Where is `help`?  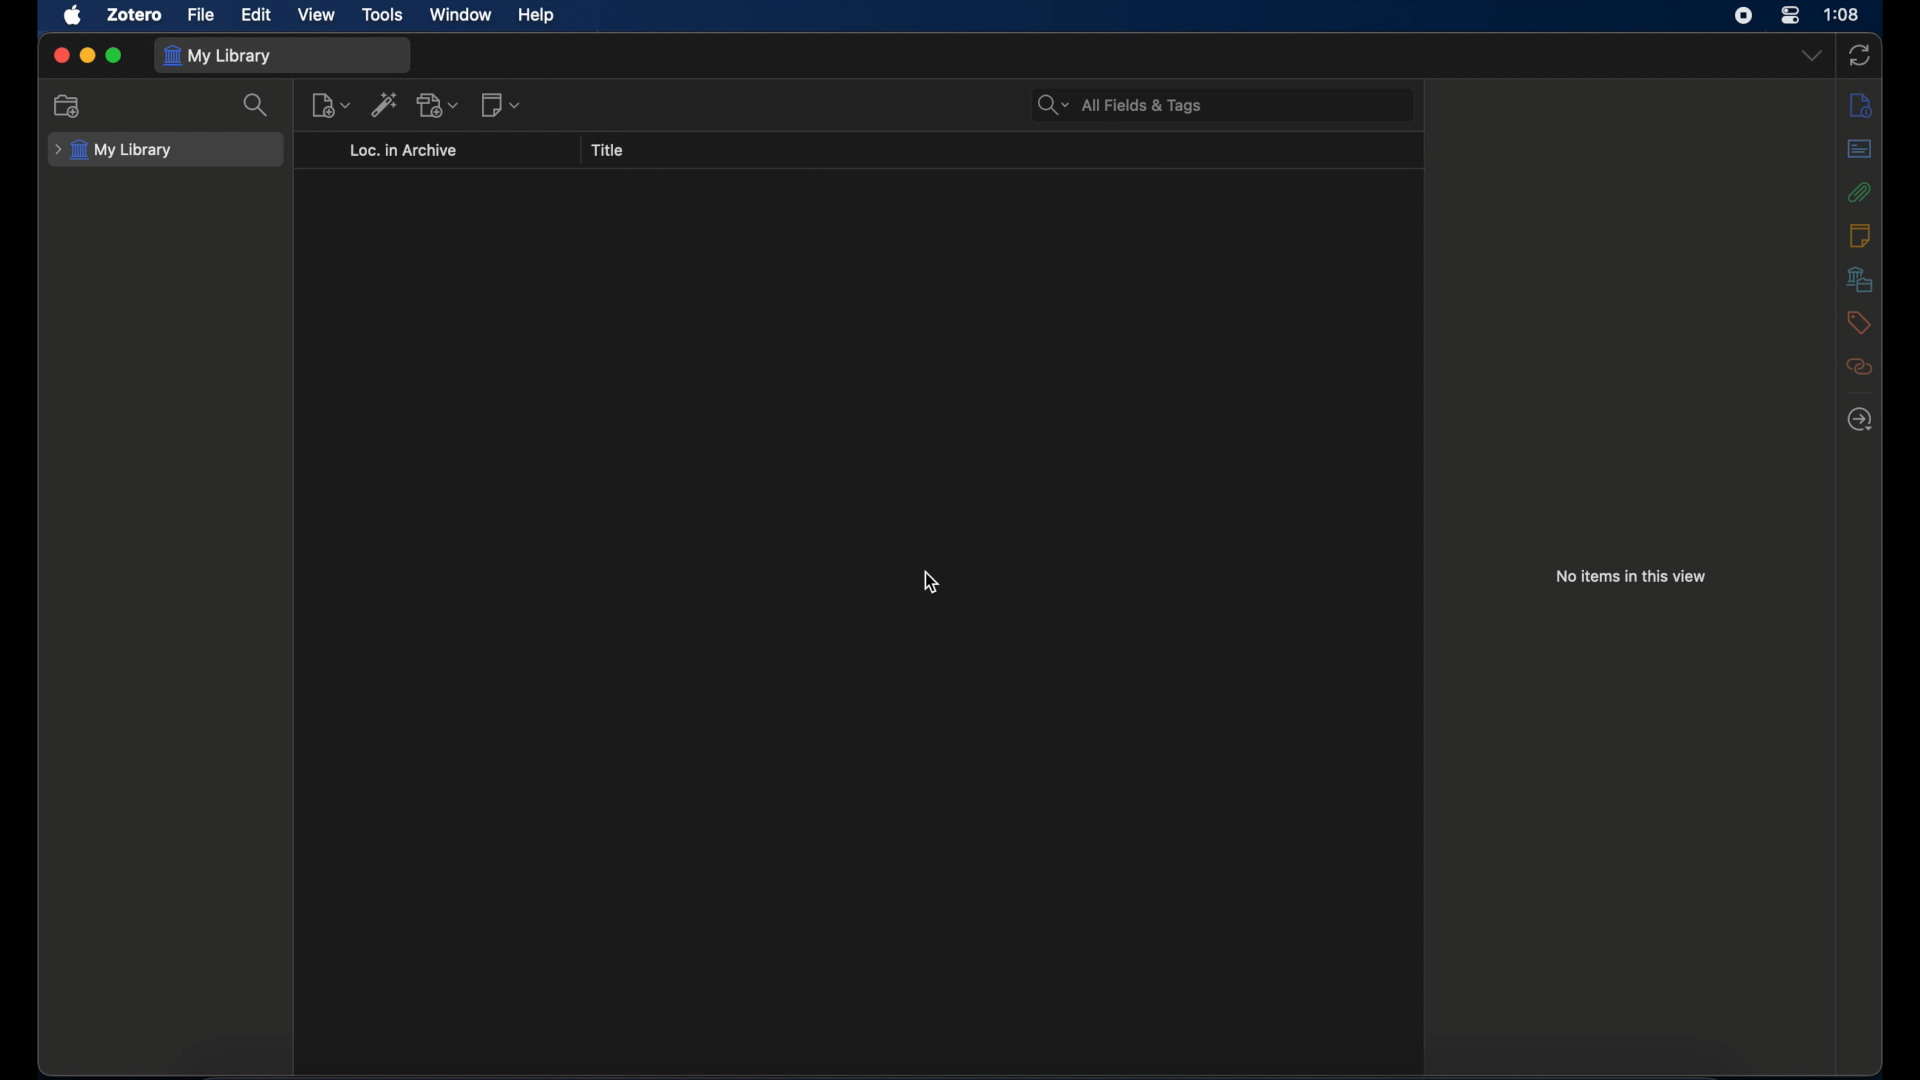
help is located at coordinates (536, 16).